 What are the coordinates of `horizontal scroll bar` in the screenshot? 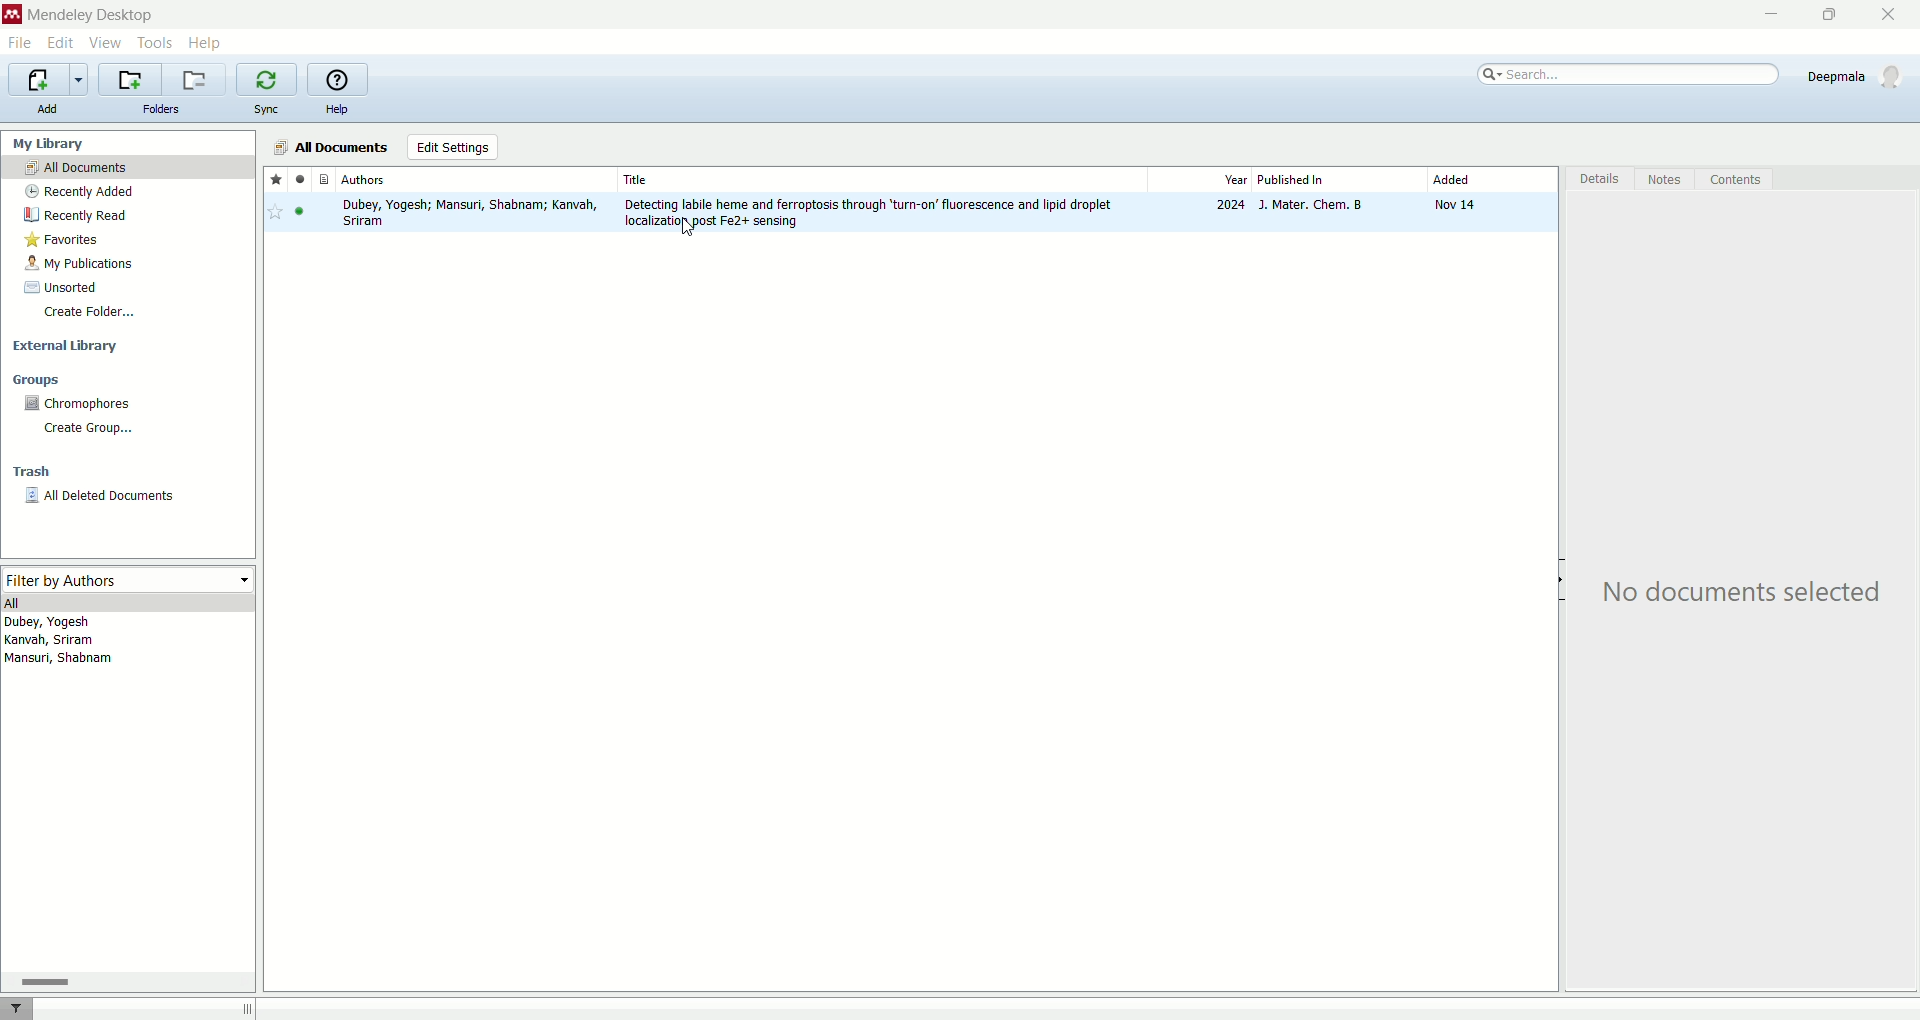 It's located at (127, 982).